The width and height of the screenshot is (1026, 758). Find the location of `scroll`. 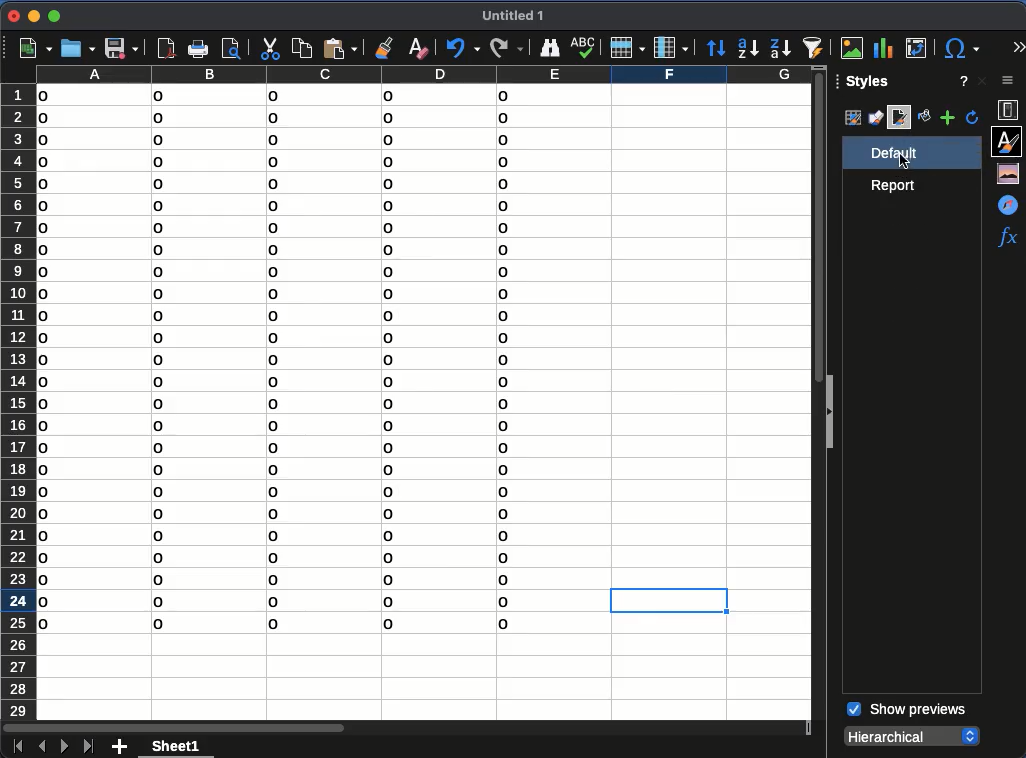

scroll is located at coordinates (1020, 488).